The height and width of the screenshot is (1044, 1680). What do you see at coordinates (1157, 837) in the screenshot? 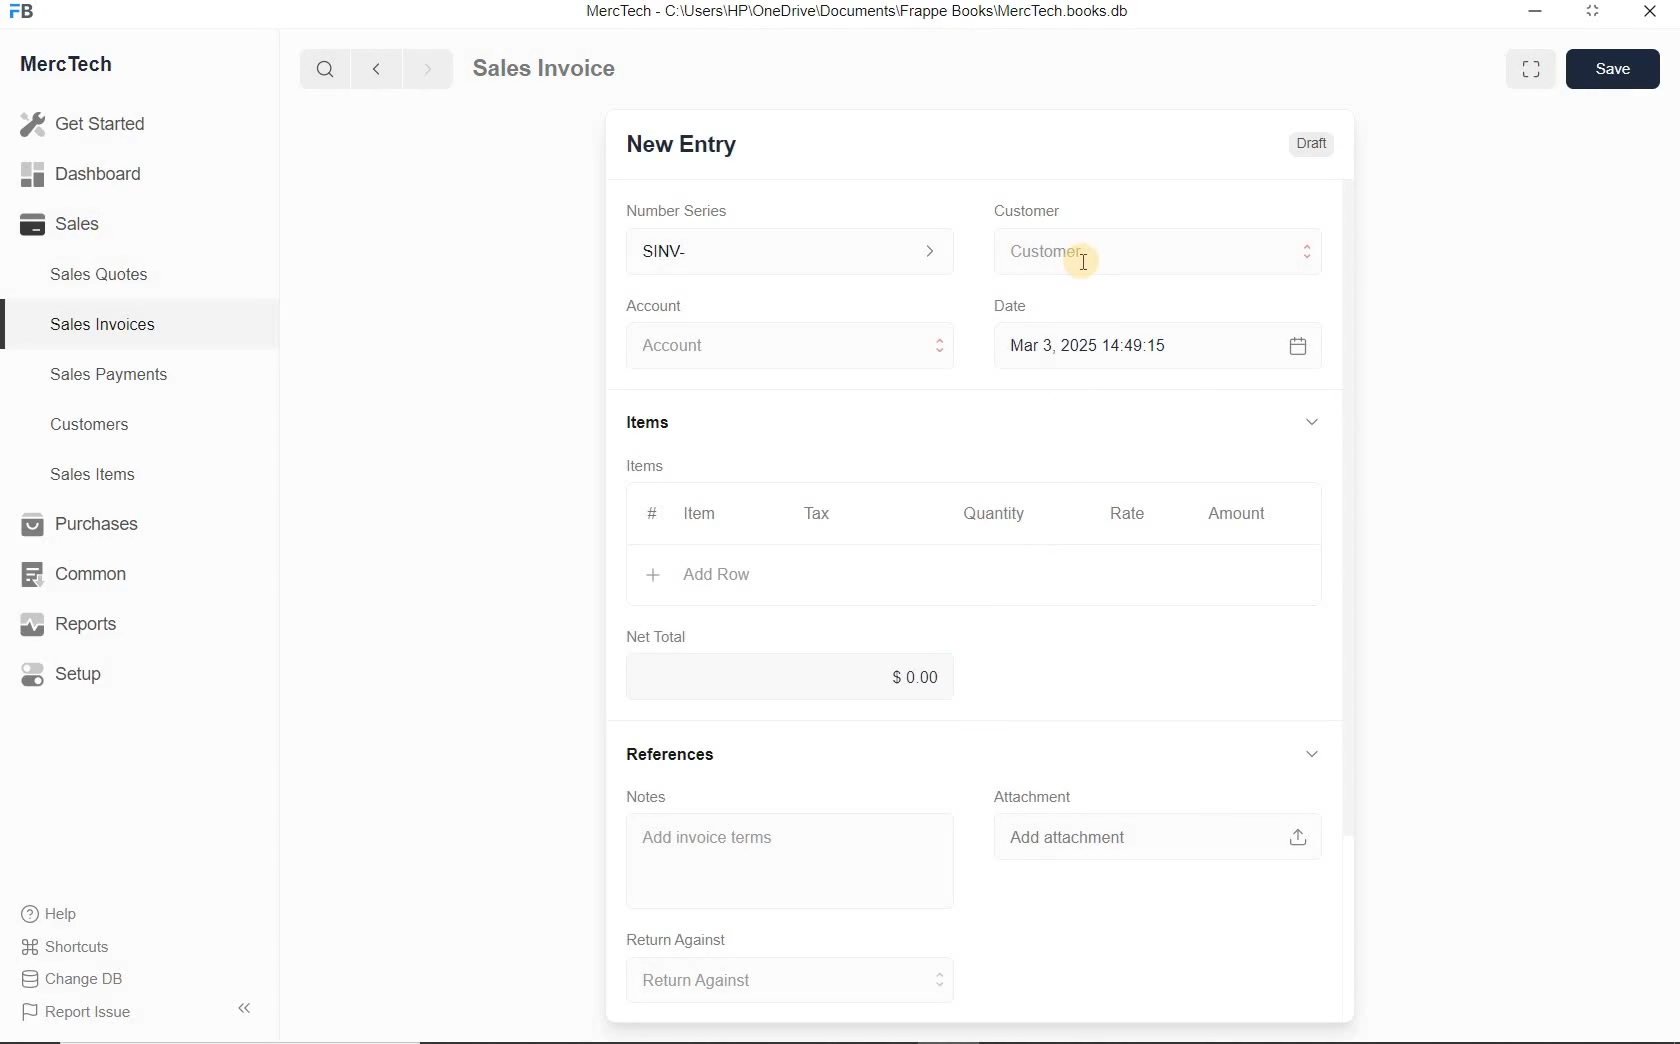
I see `Add attachment` at bounding box center [1157, 837].